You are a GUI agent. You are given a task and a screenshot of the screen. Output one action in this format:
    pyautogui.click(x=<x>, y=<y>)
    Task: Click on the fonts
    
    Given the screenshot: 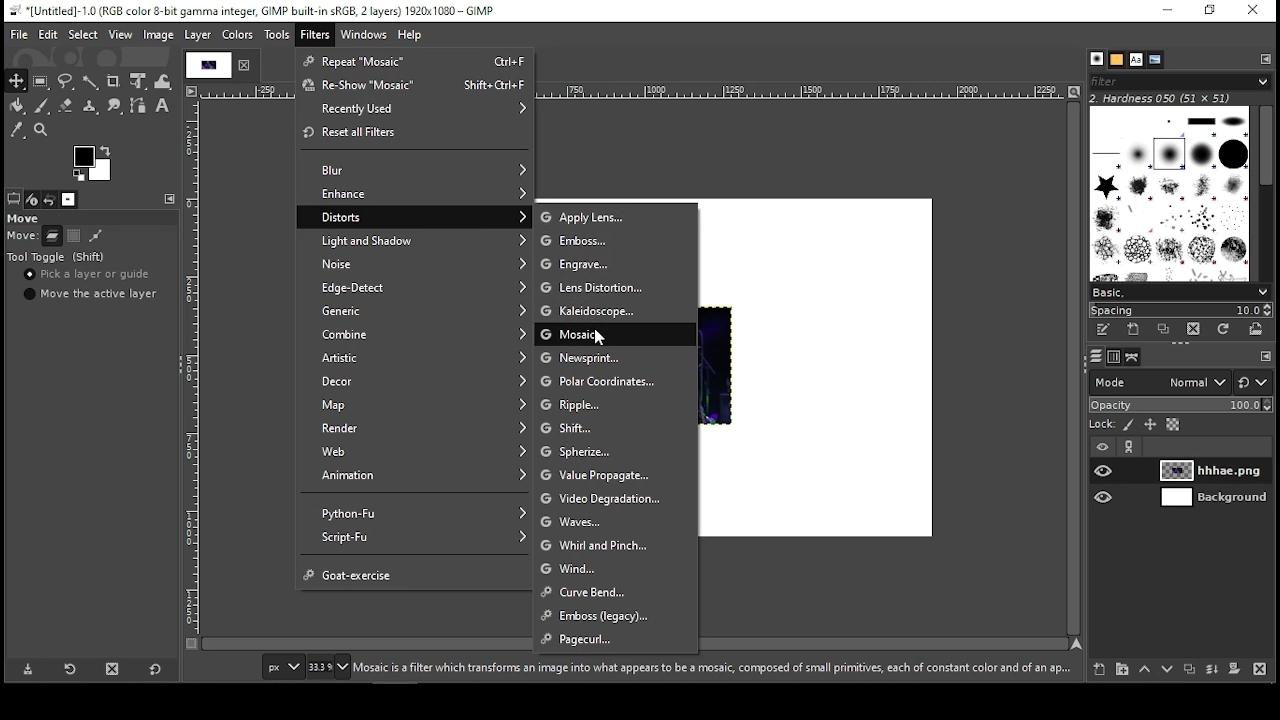 What is the action you would take?
    pyautogui.click(x=1135, y=59)
    